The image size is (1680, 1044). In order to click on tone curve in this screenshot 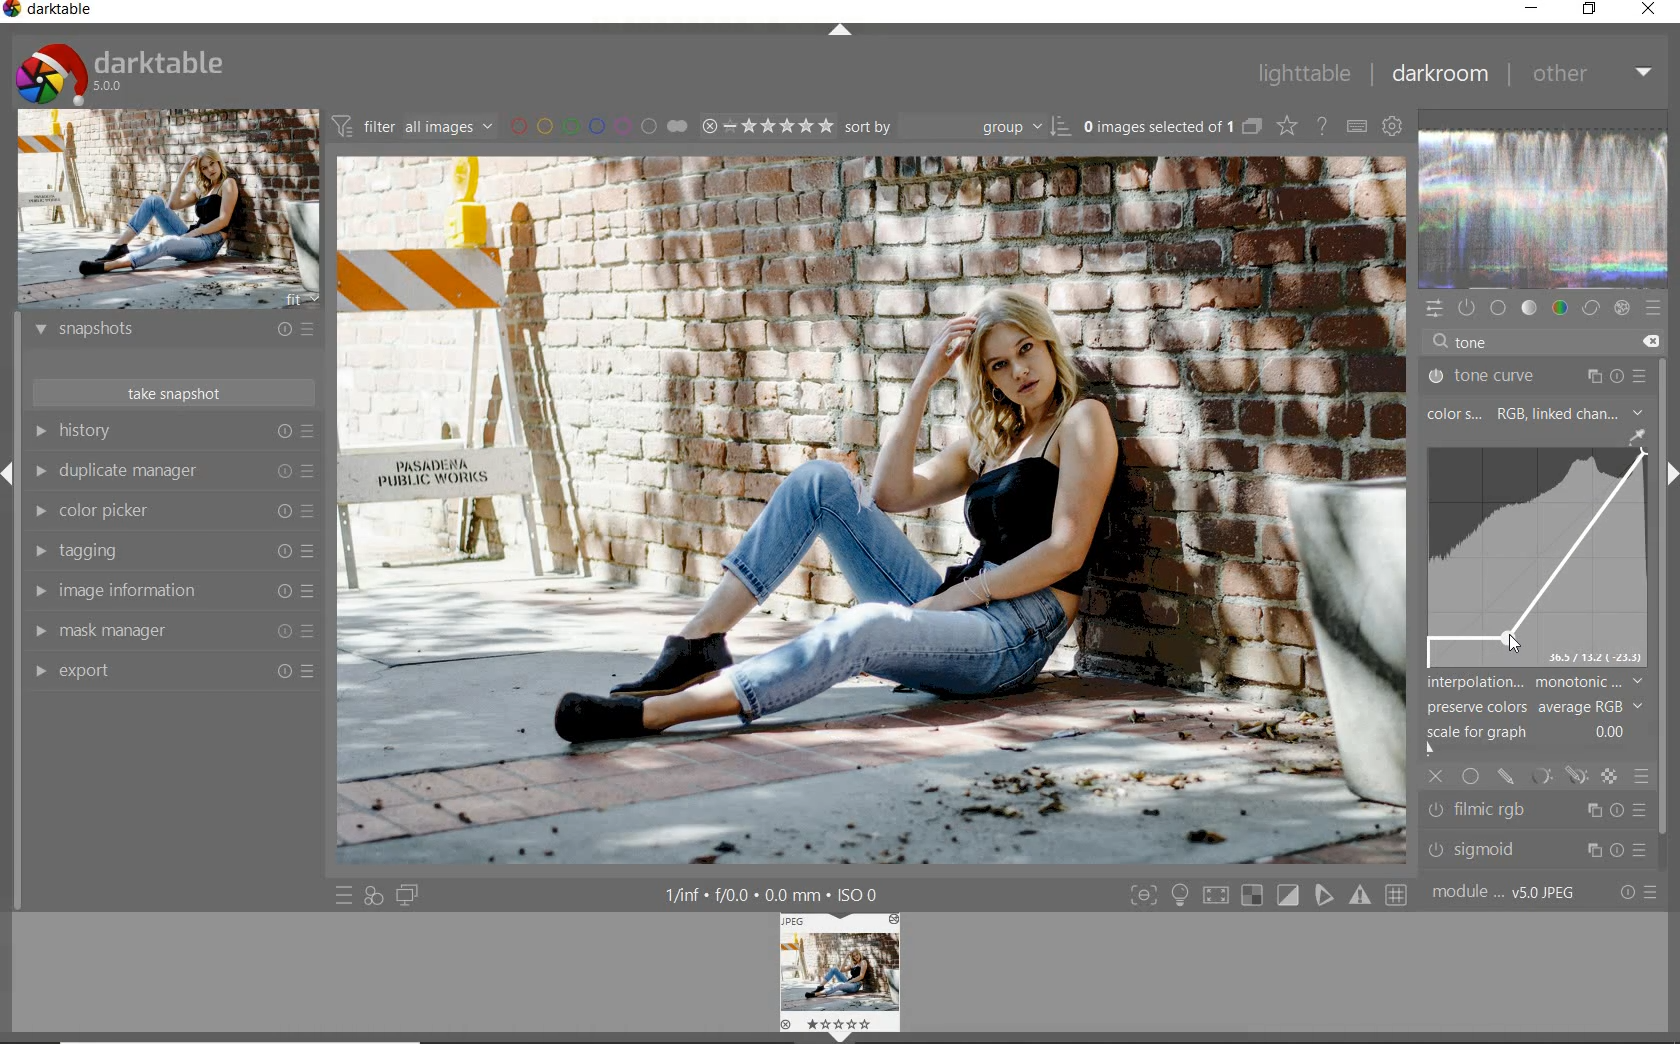, I will do `click(1535, 374)`.